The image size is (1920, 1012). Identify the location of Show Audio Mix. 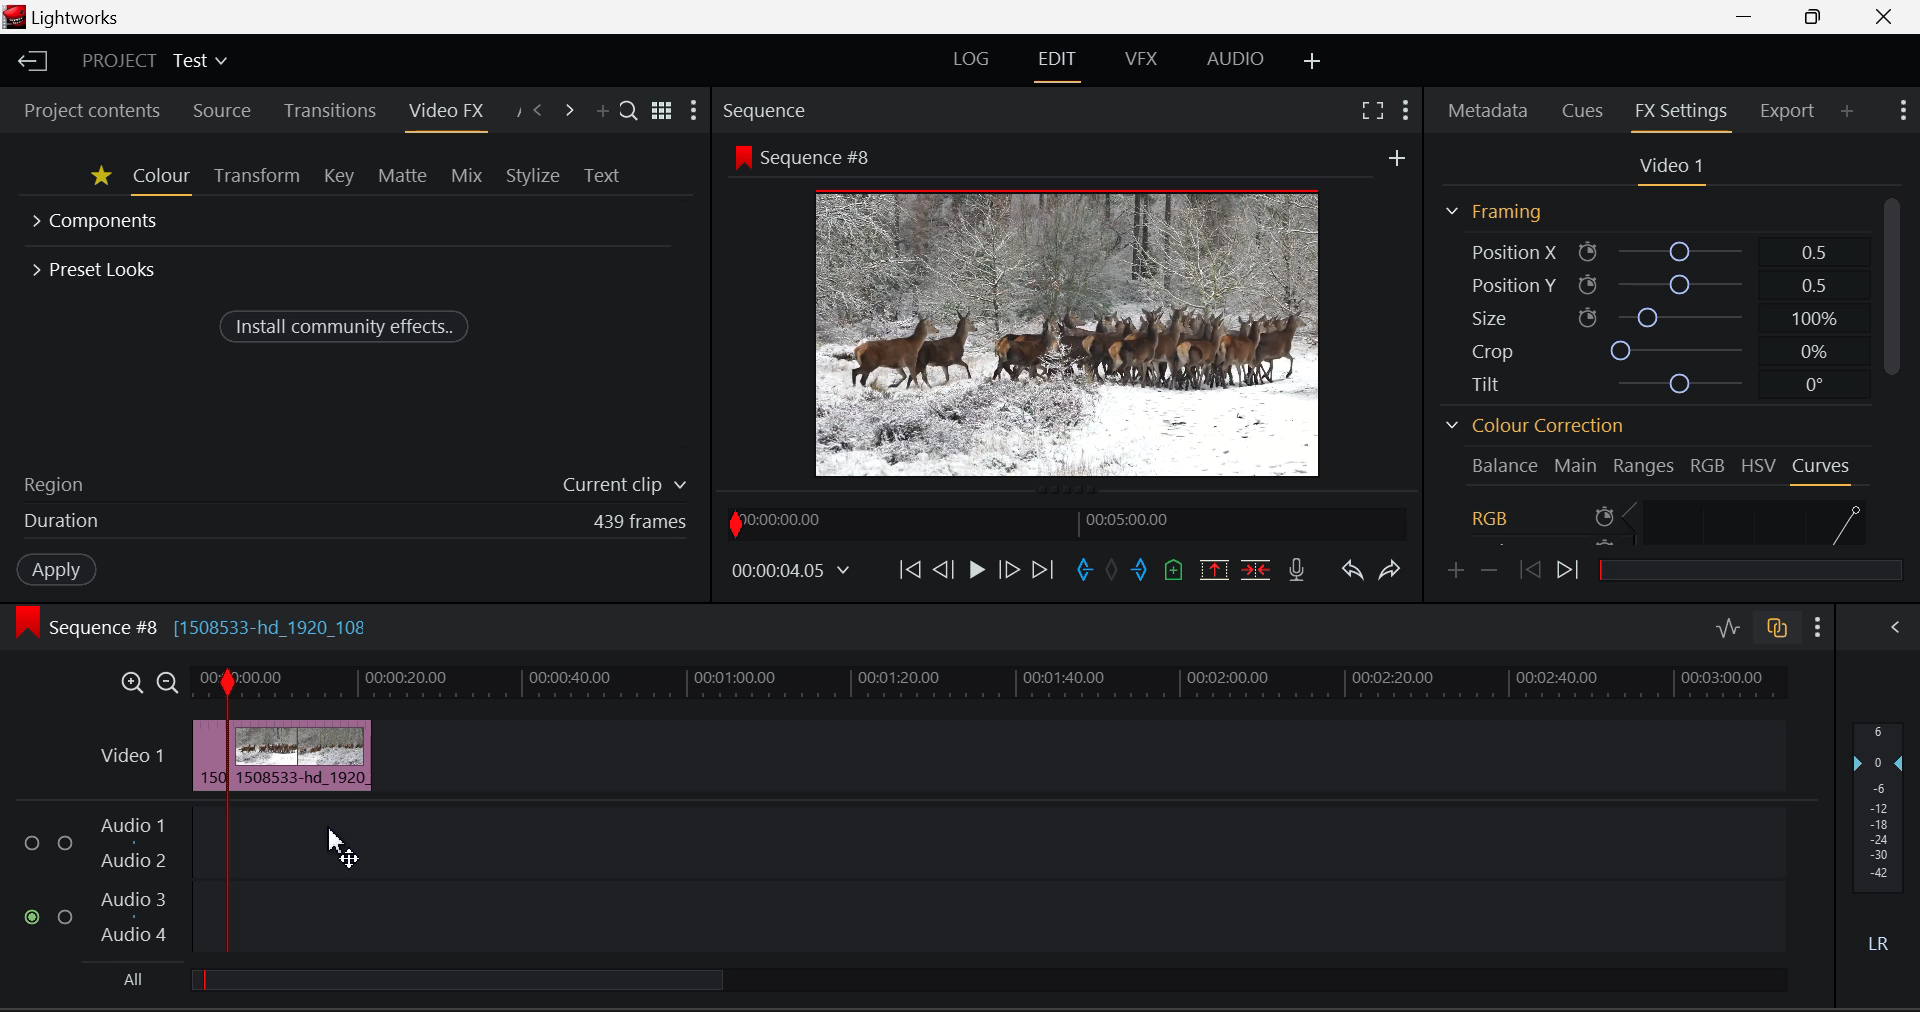
(1894, 630).